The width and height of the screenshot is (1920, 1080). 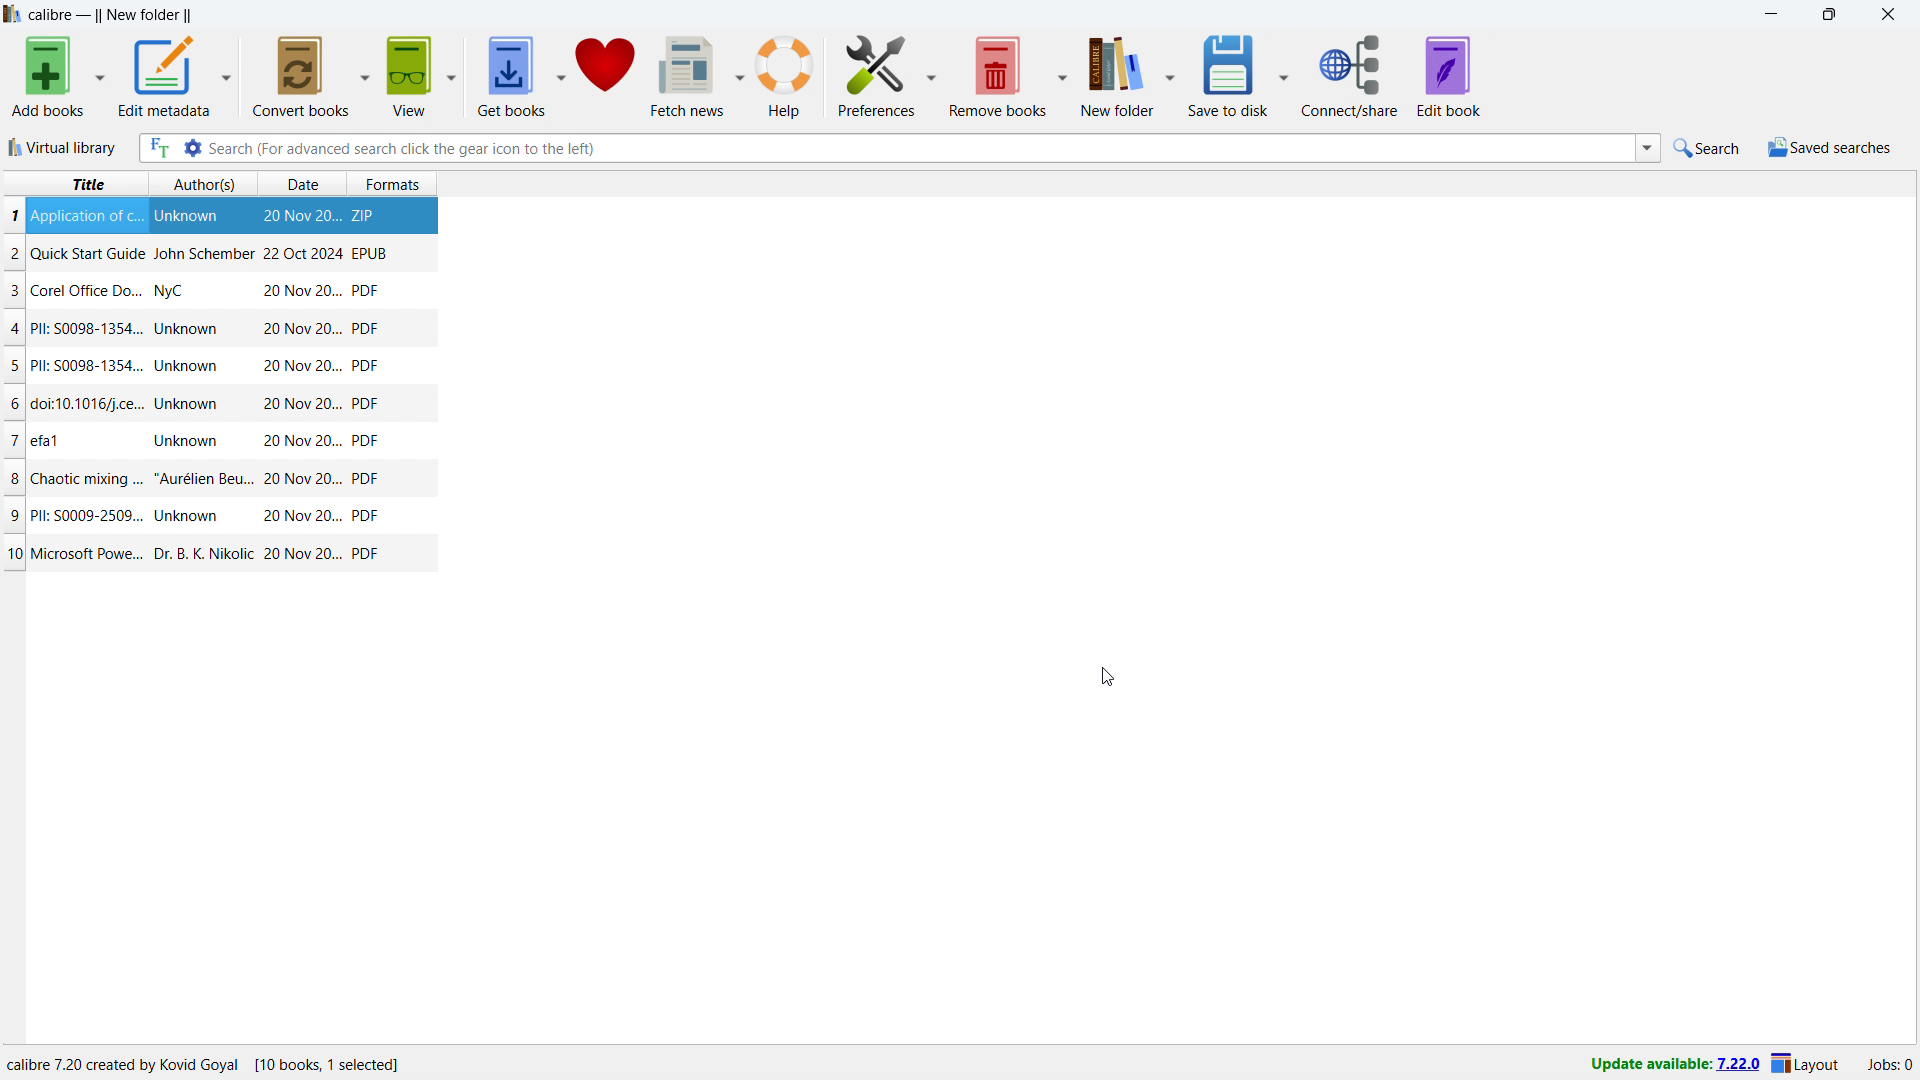 What do you see at coordinates (998, 76) in the screenshot?
I see `remove books` at bounding box center [998, 76].